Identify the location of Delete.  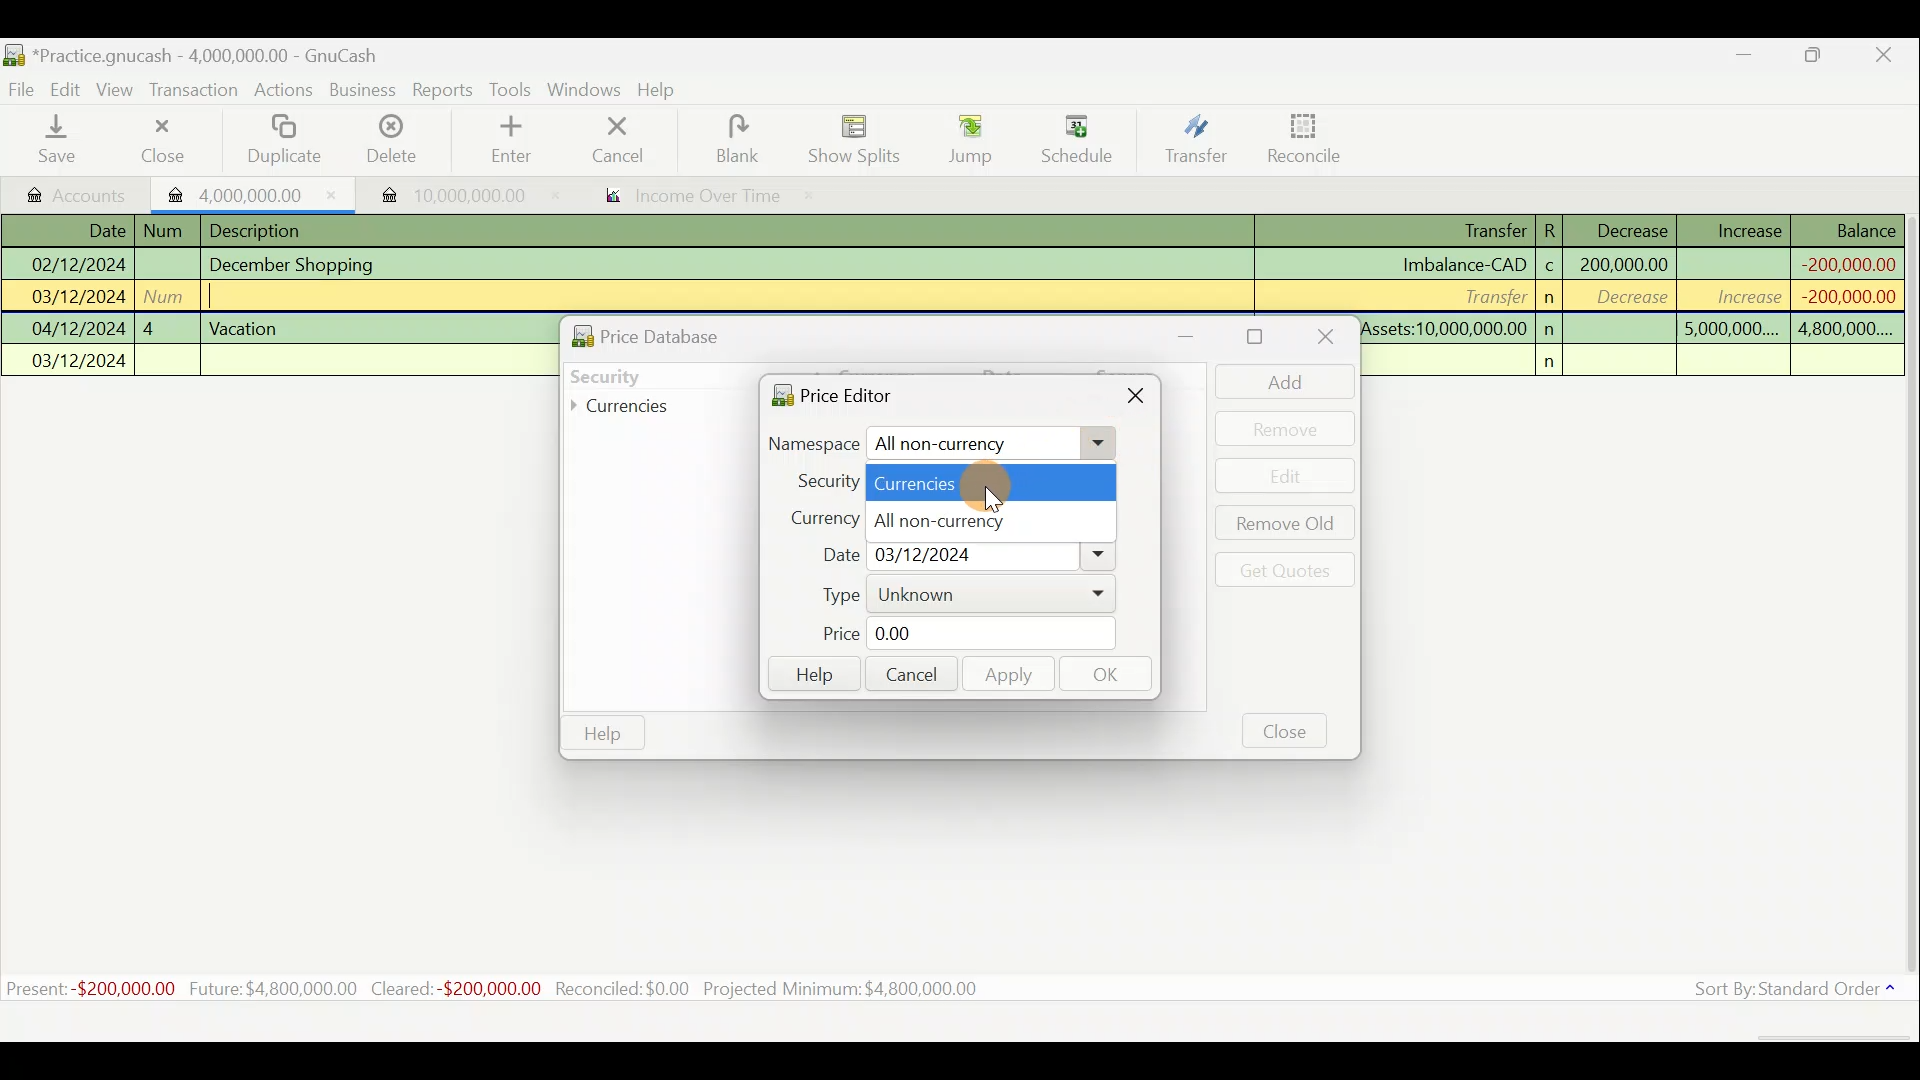
(393, 140).